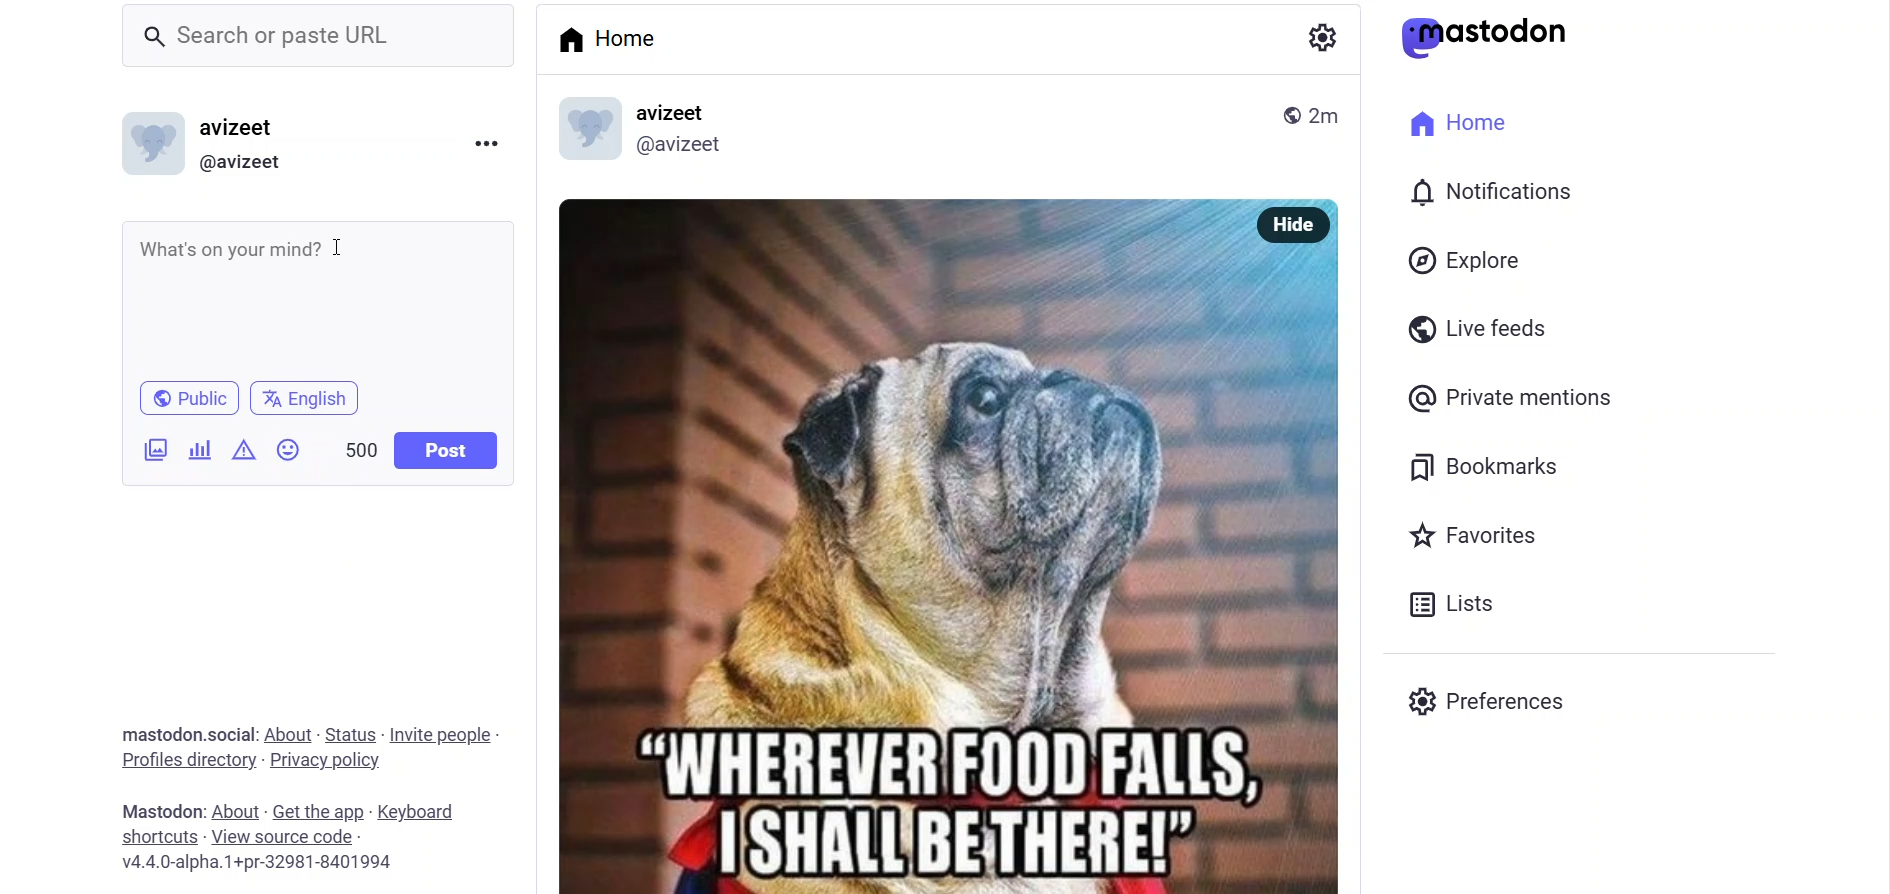  I want to click on View Source Code, so click(285, 836).